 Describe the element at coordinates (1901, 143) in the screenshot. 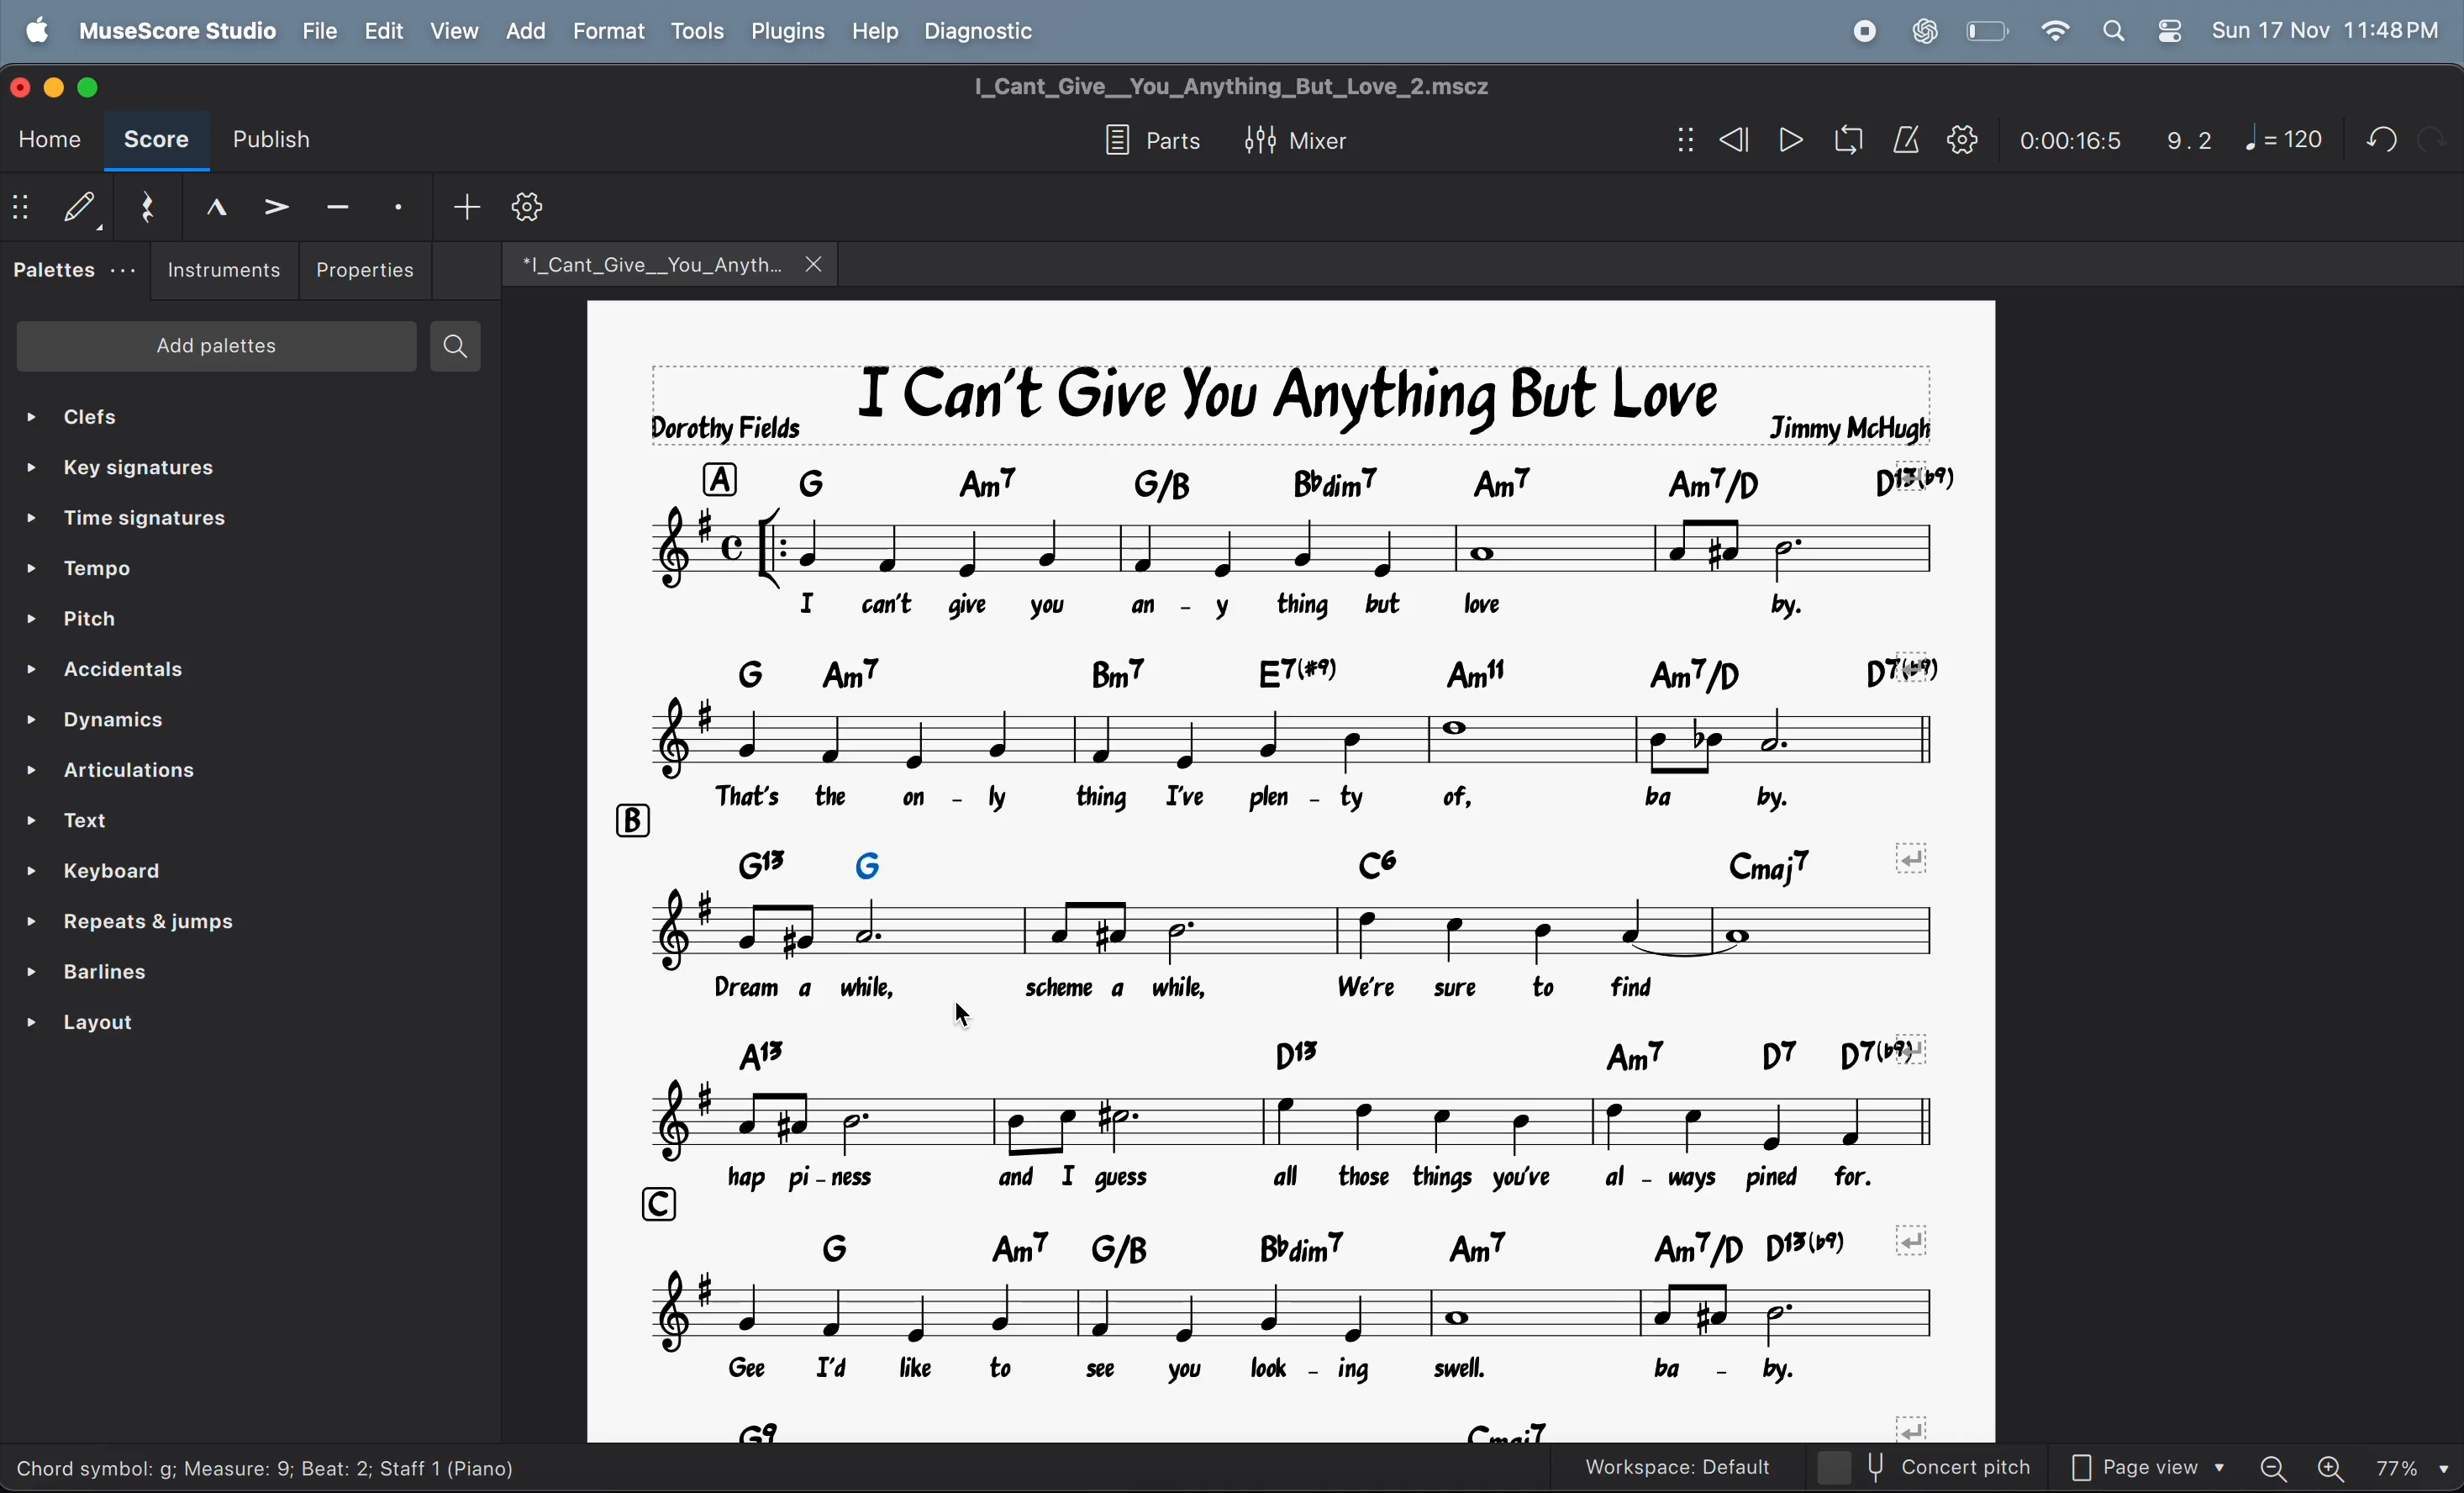

I see `metronome` at that location.